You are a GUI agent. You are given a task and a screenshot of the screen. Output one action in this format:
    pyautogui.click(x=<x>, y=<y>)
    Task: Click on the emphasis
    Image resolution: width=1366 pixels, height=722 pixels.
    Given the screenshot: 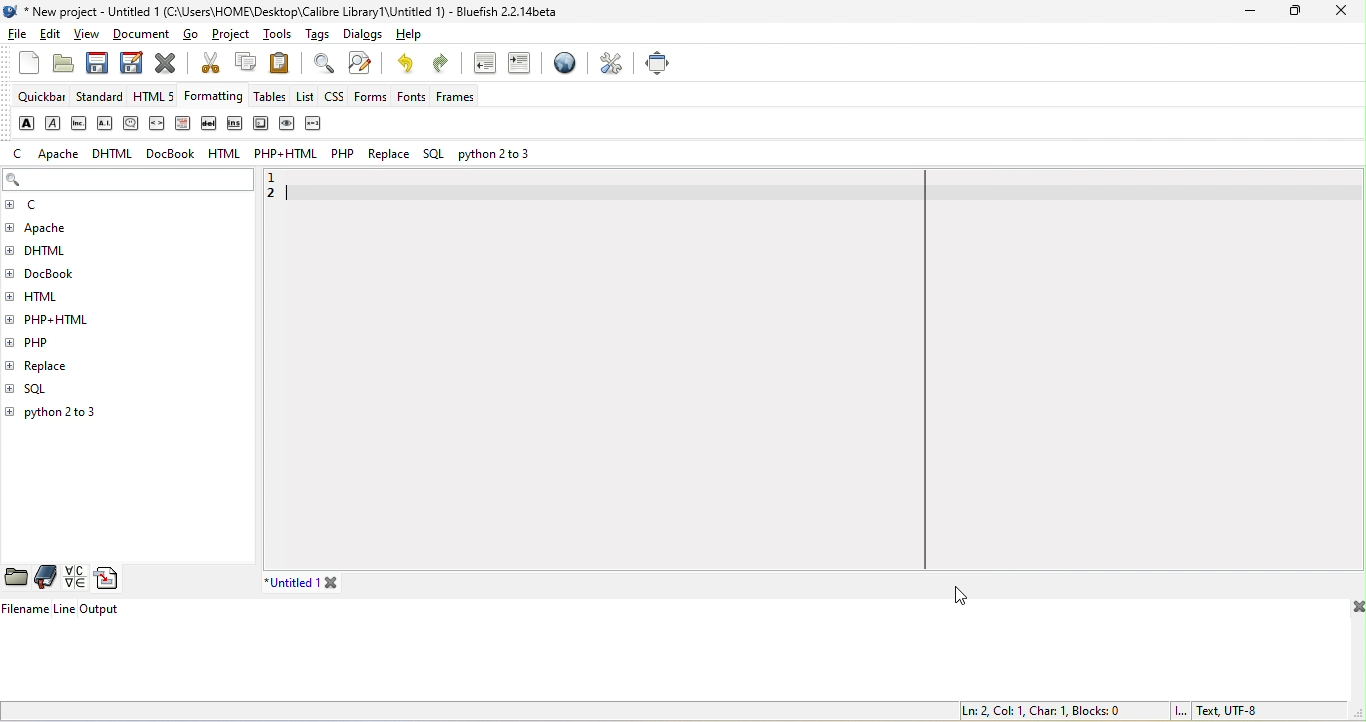 What is the action you would take?
    pyautogui.click(x=53, y=123)
    